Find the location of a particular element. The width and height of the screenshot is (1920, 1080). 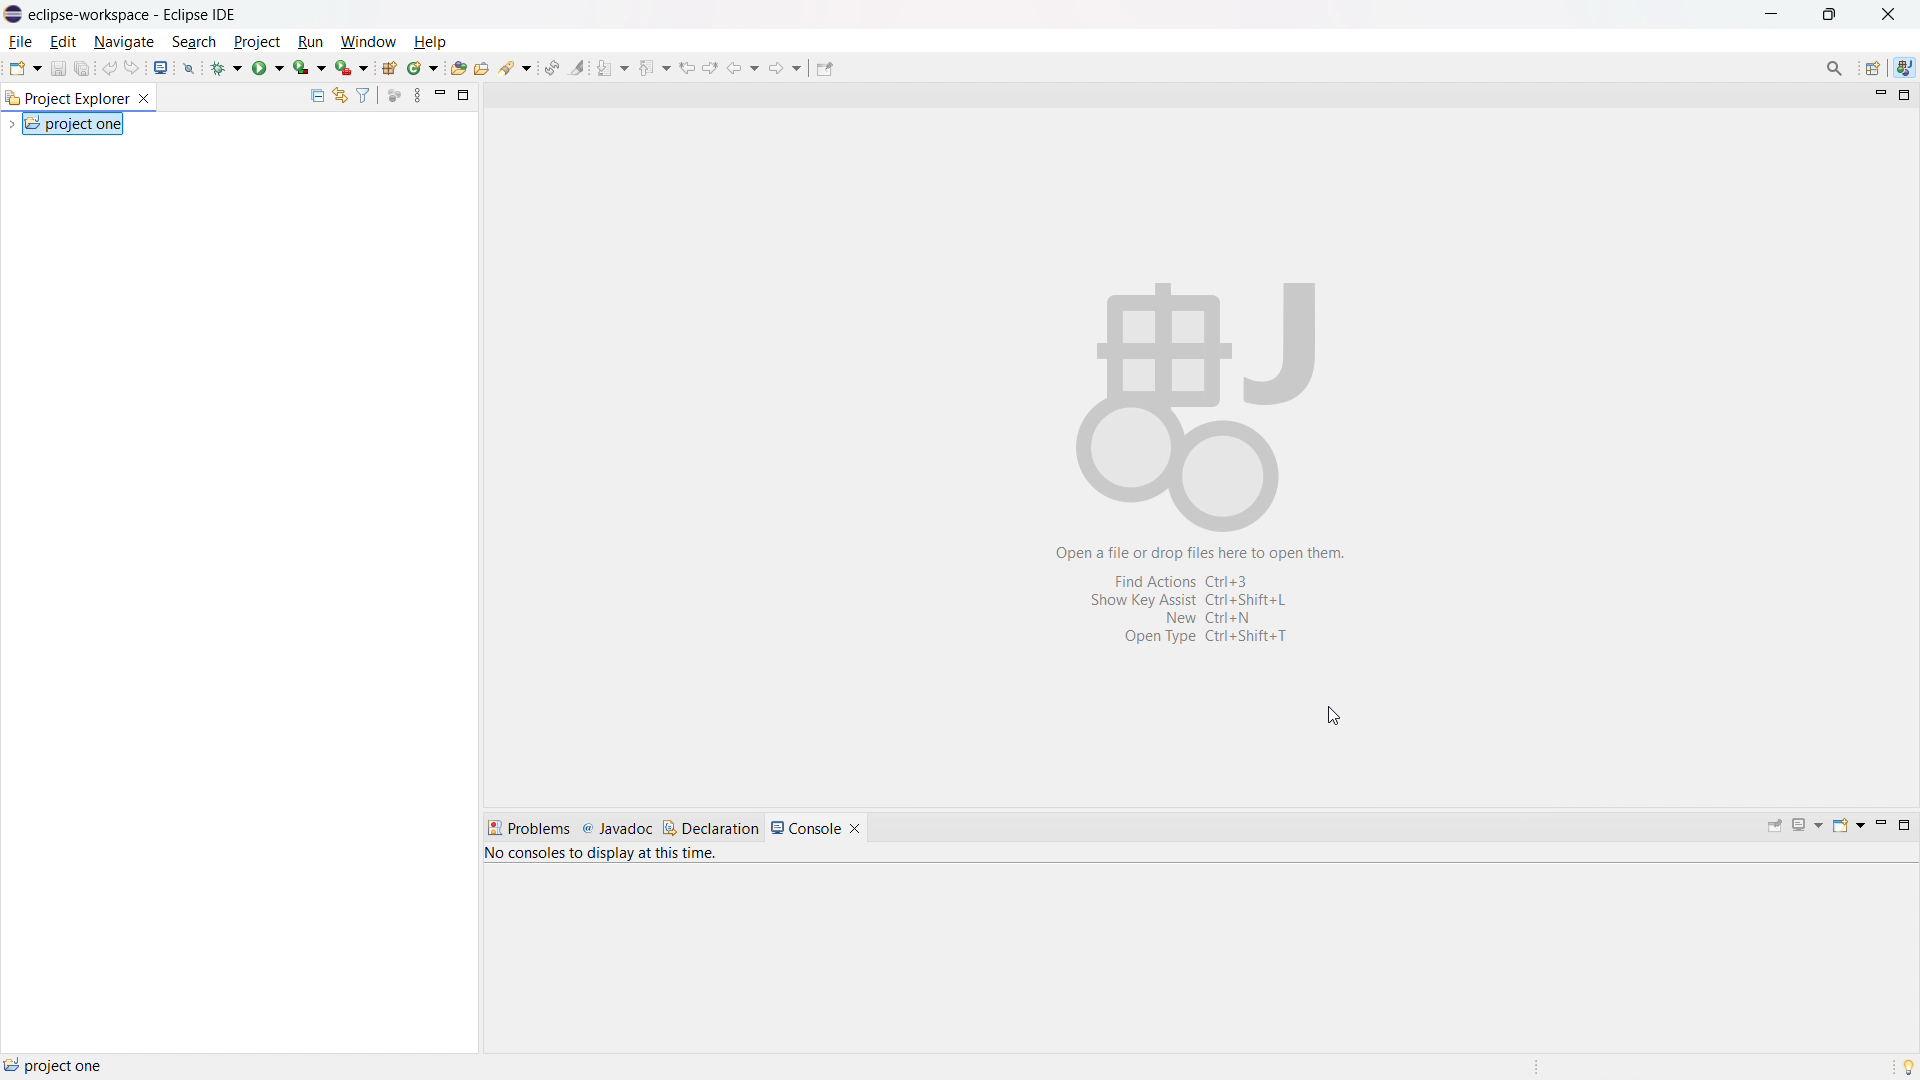

abstract is located at coordinates (1200, 393).